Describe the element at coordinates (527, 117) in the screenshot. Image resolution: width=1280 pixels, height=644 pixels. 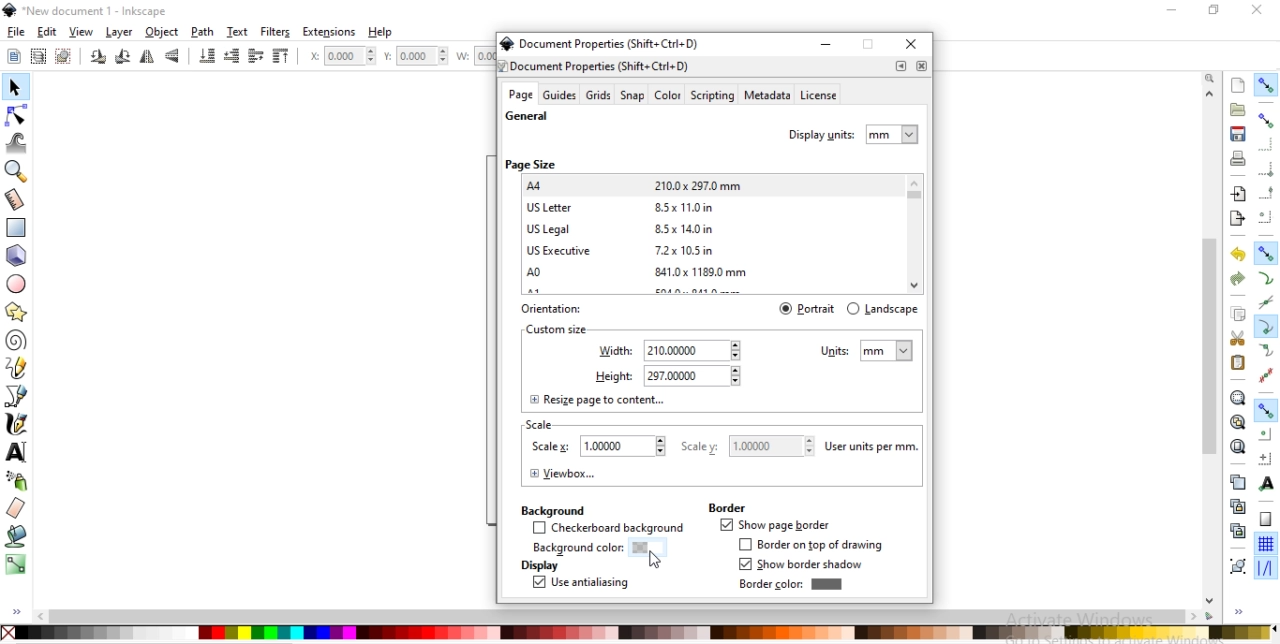
I see `general` at that location.